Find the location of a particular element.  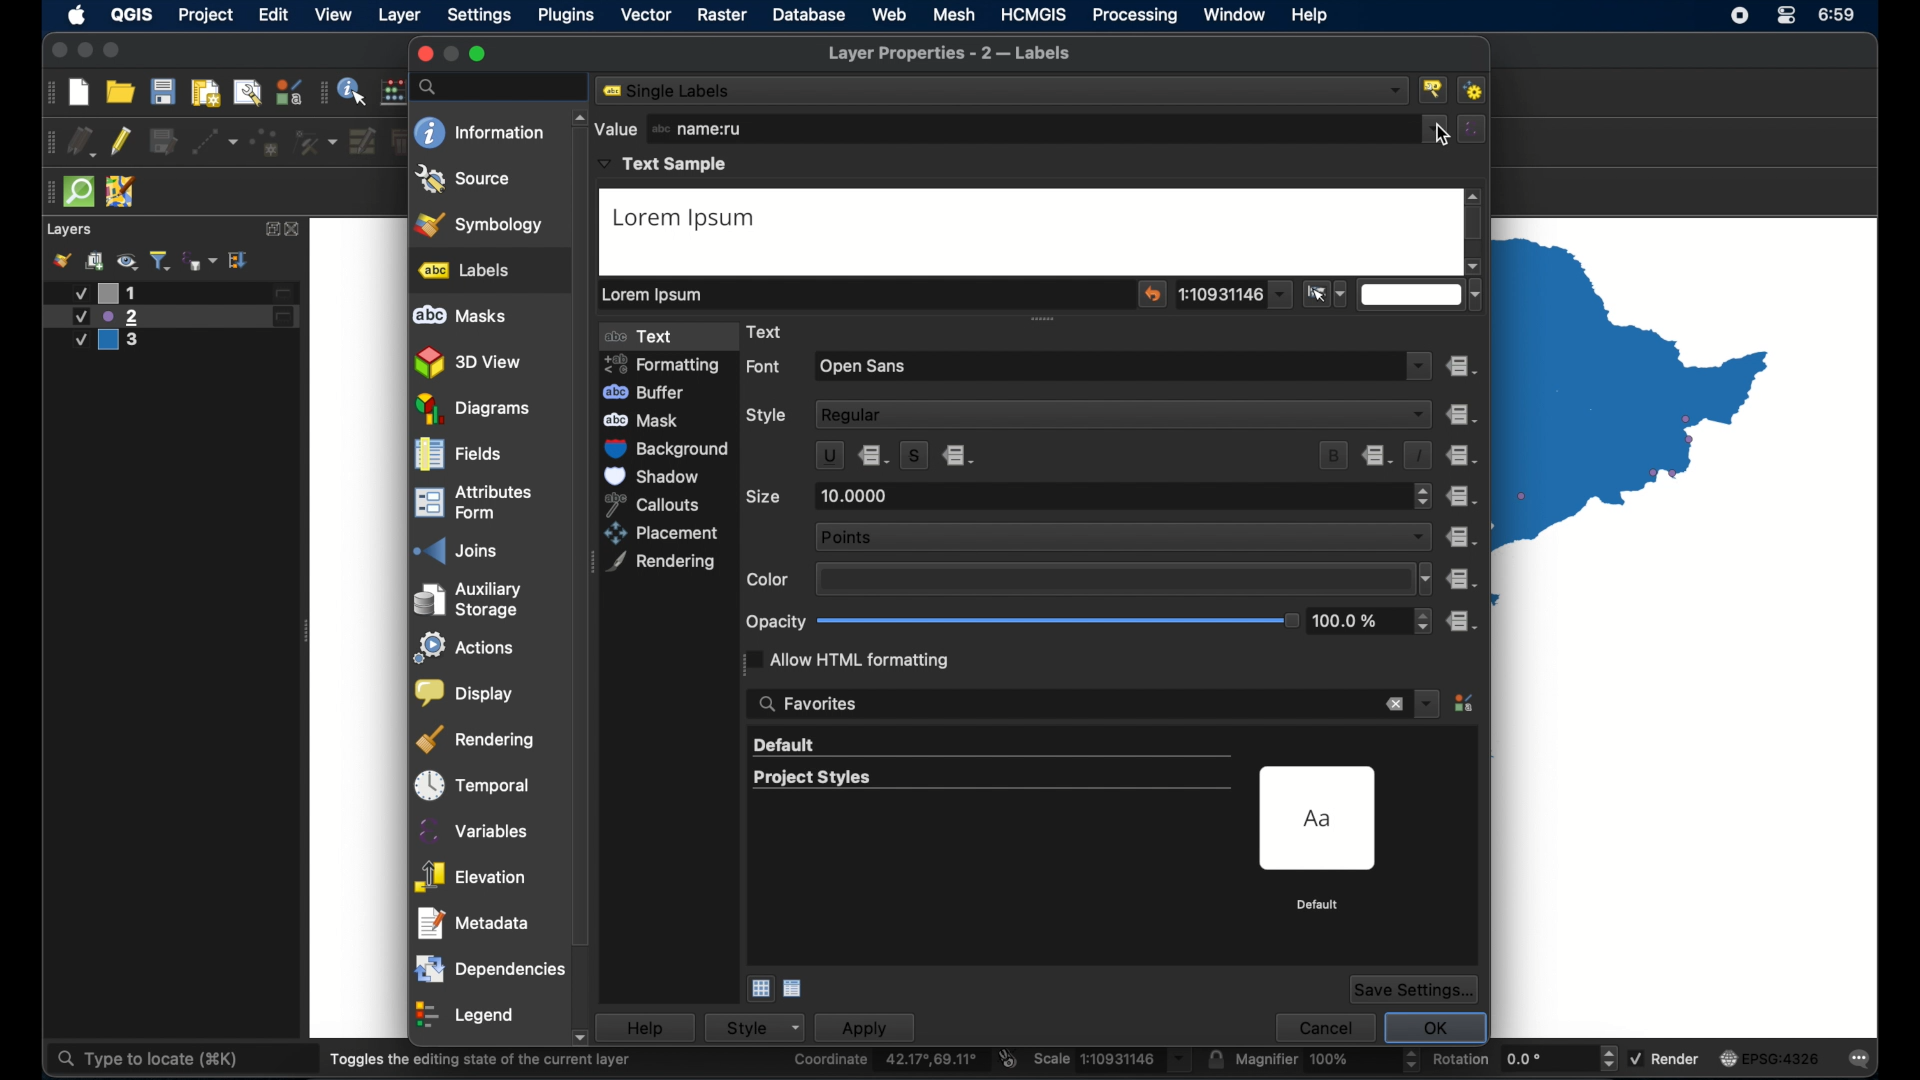

style is located at coordinates (764, 1027).